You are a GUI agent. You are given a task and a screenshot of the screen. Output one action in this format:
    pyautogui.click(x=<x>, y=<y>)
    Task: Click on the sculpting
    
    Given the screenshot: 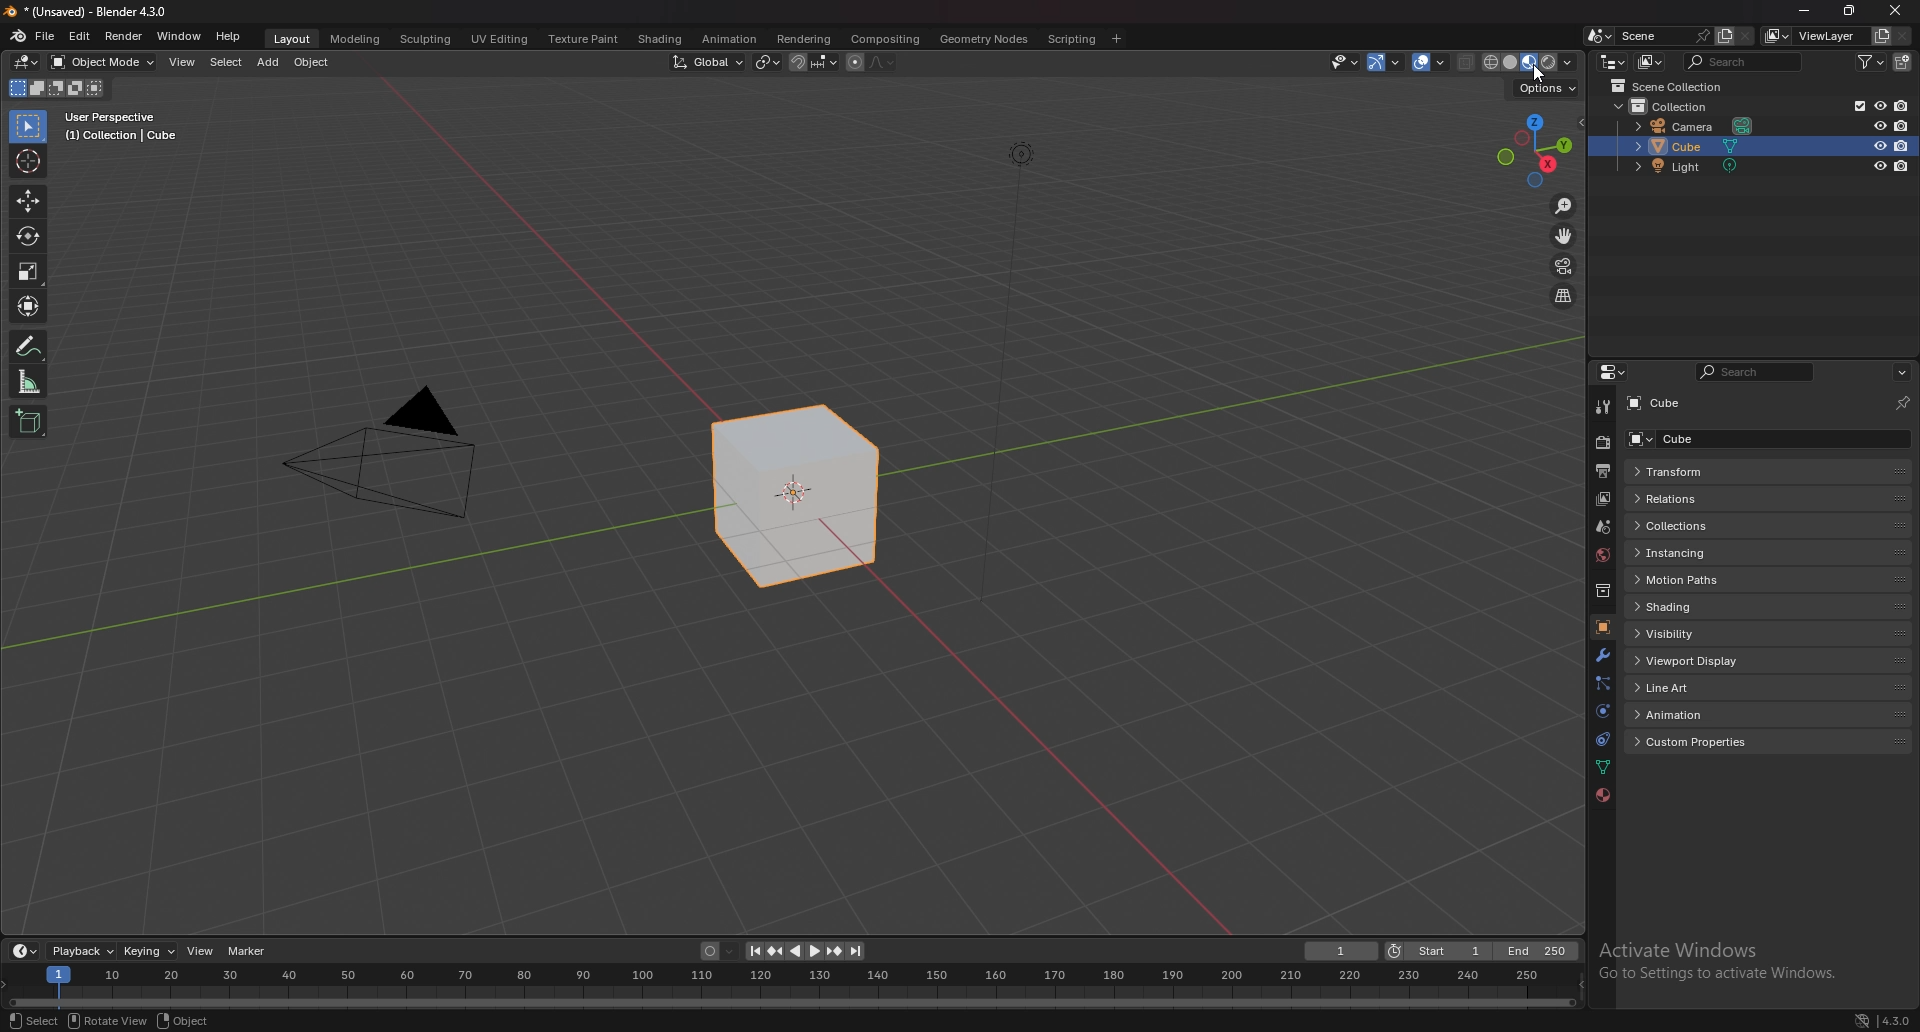 What is the action you would take?
    pyautogui.click(x=427, y=40)
    